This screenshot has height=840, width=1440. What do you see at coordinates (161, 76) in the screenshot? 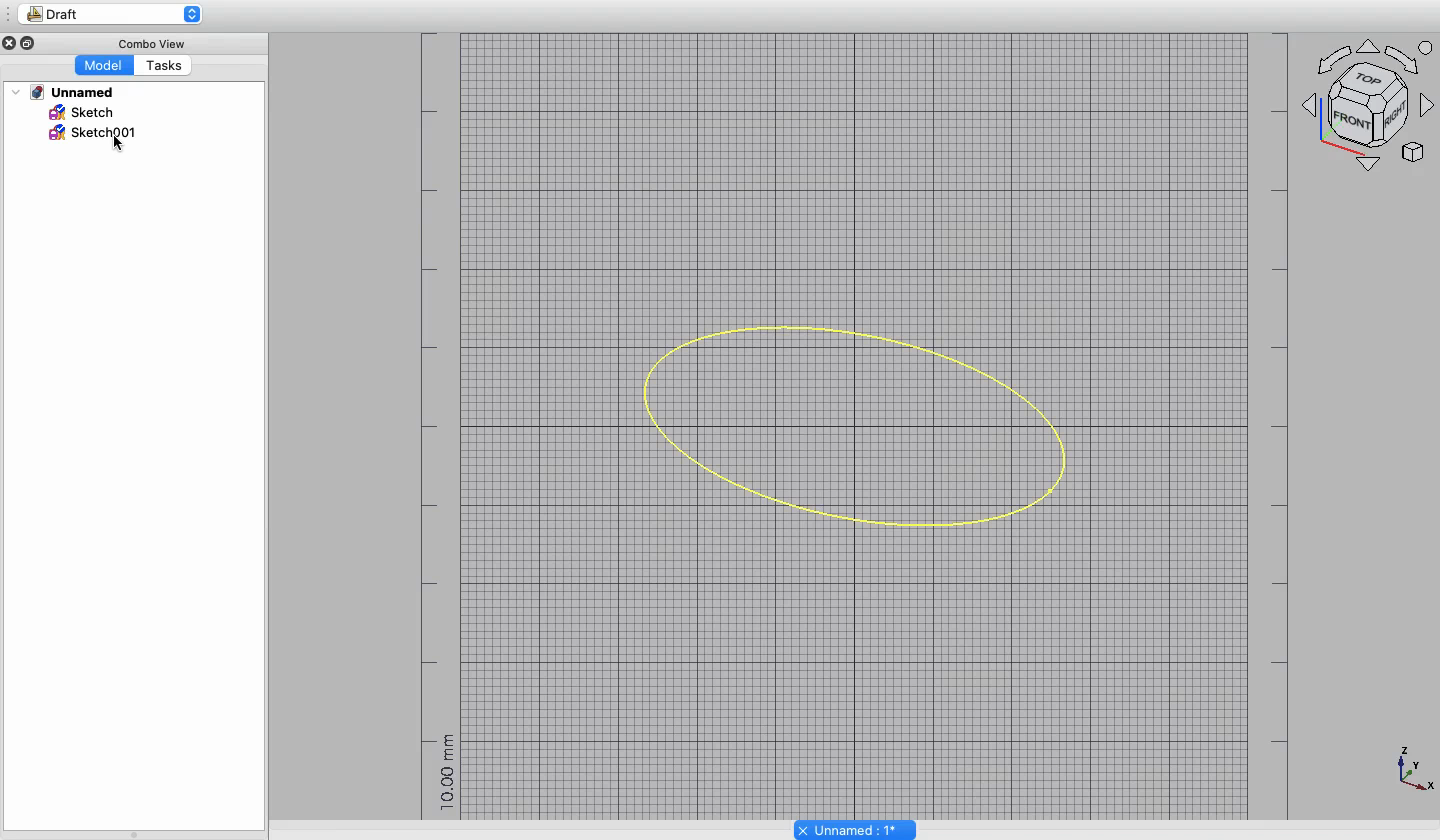
I see `cursor` at bounding box center [161, 76].